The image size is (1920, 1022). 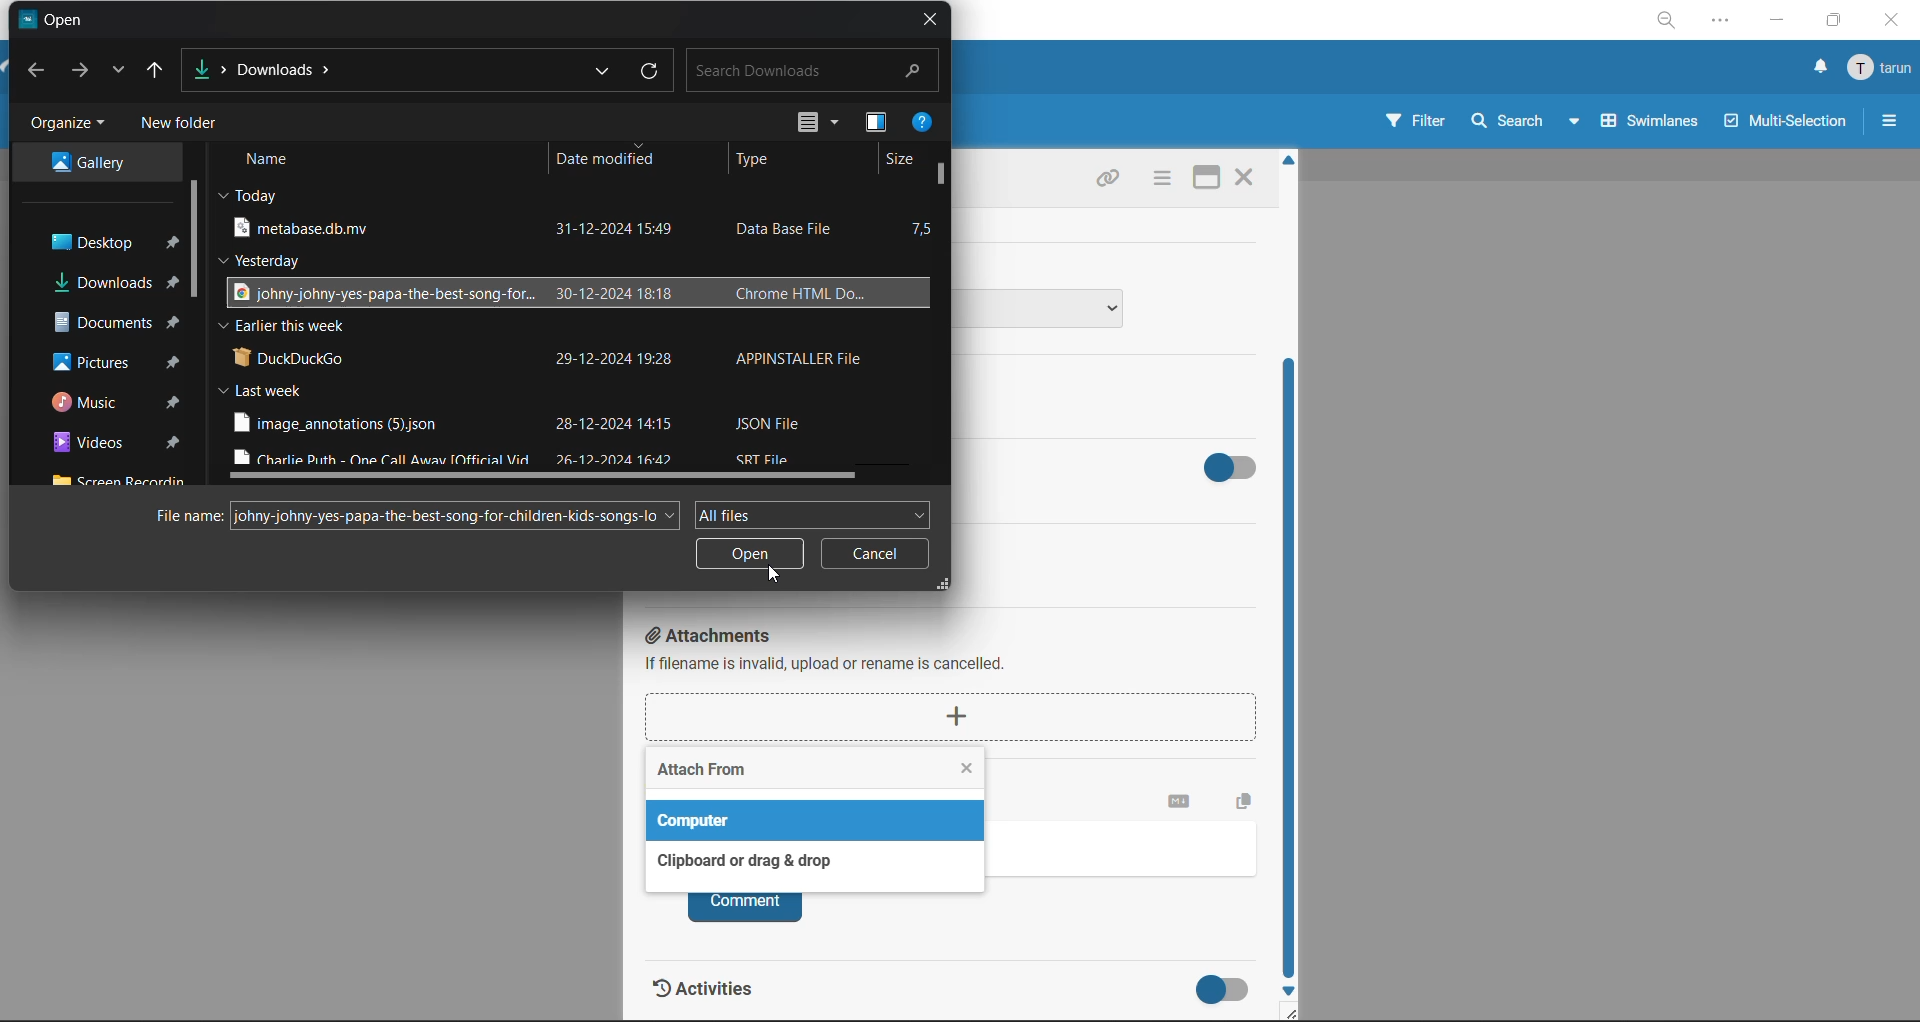 What do you see at coordinates (1293, 672) in the screenshot?
I see `vertical scroll bar` at bounding box center [1293, 672].